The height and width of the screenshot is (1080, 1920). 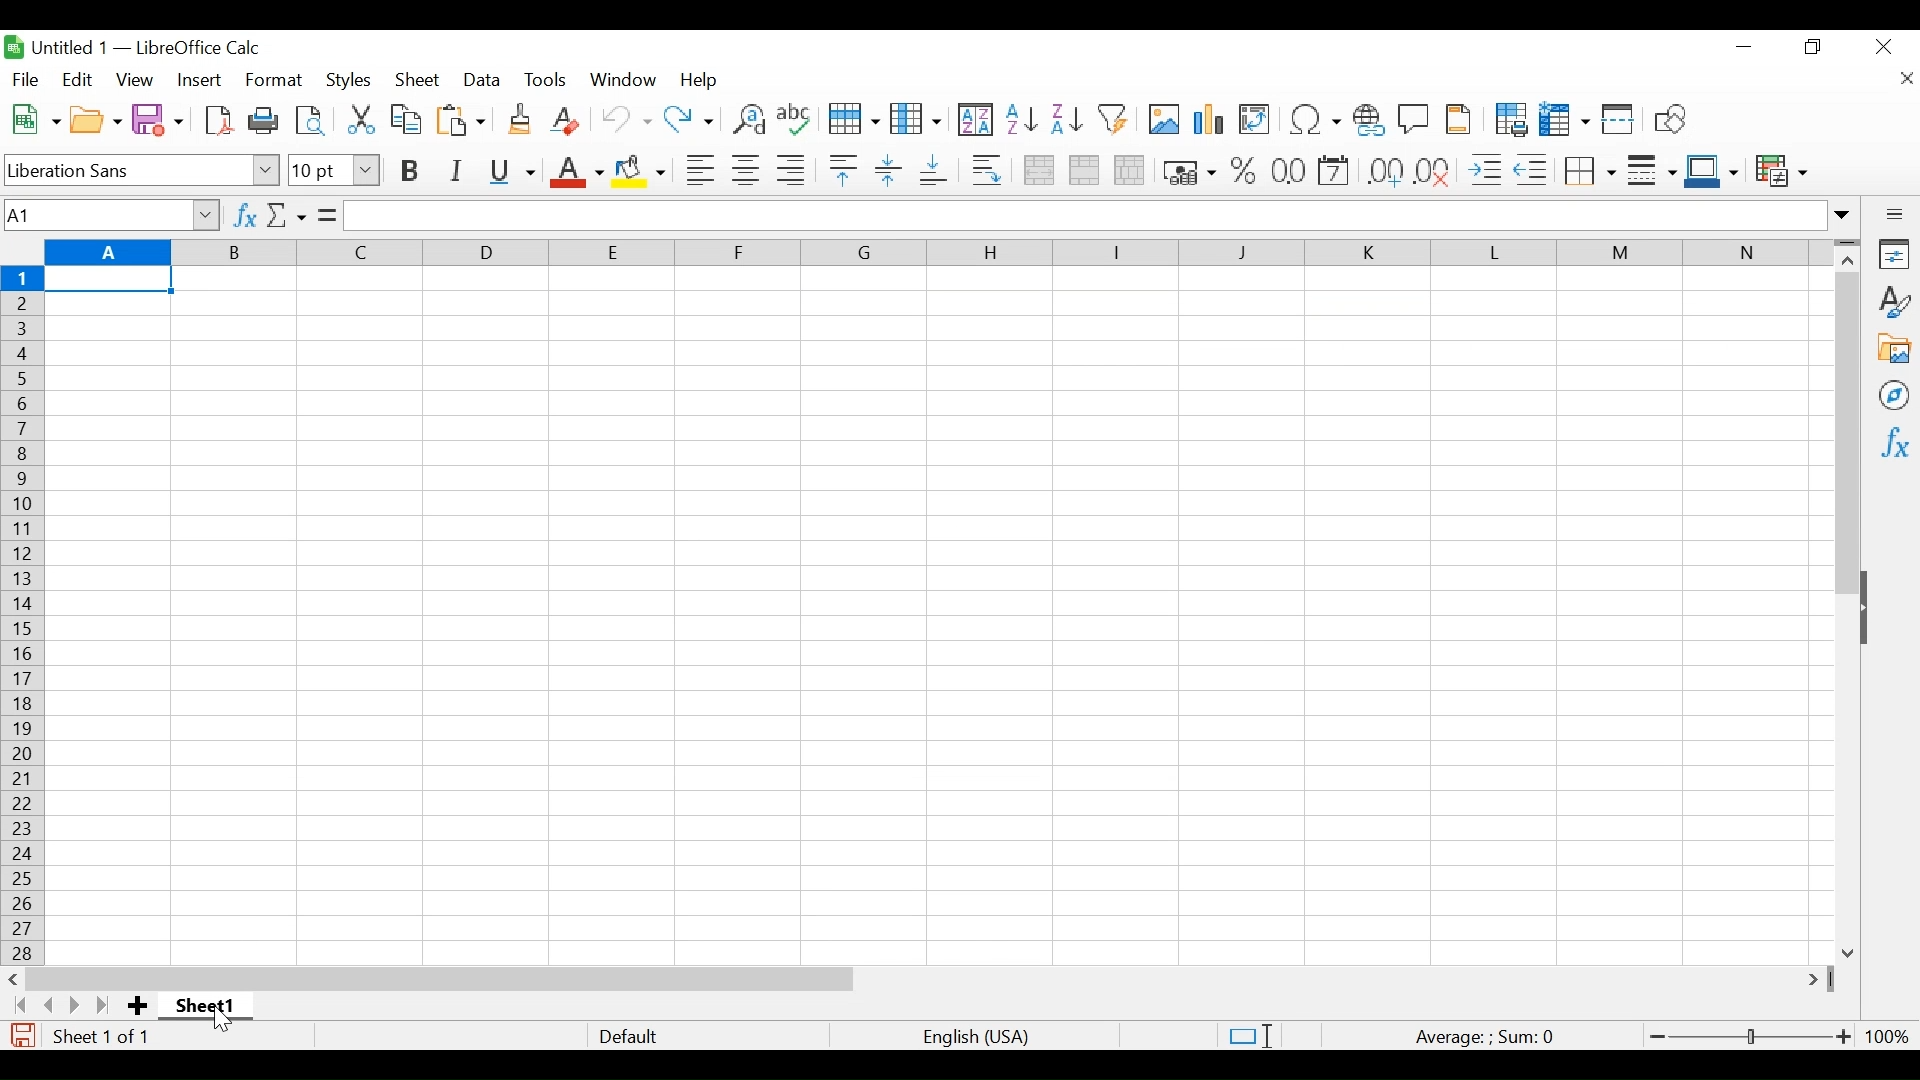 I want to click on Align Left, so click(x=700, y=170).